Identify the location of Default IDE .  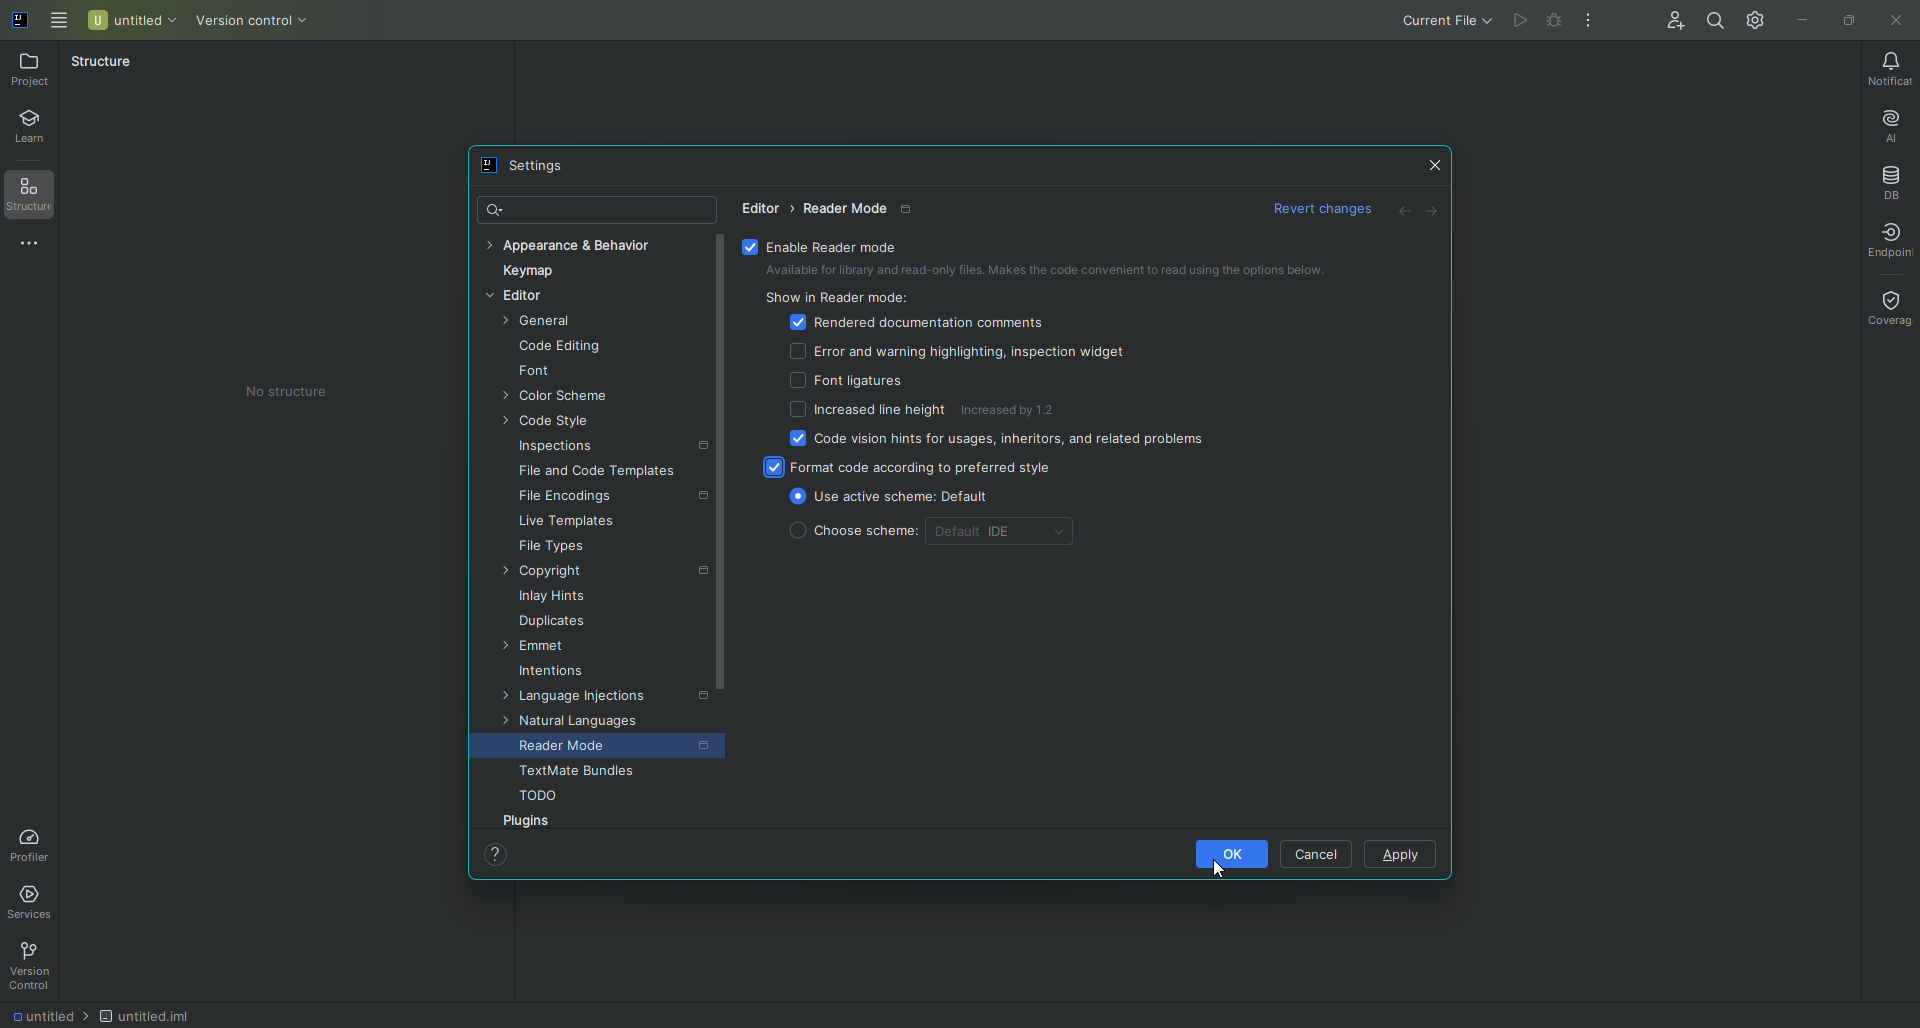
(1006, 532).